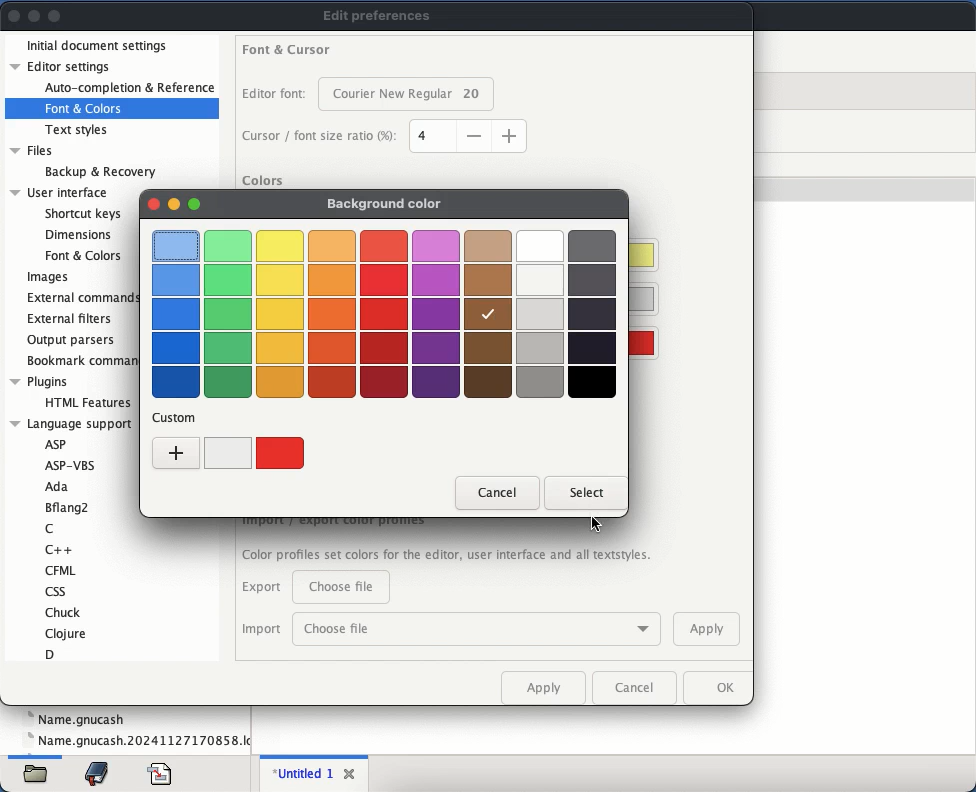  Describe the element at coordinates (174, 204) in the screenshot. I see `minimize` at that location.